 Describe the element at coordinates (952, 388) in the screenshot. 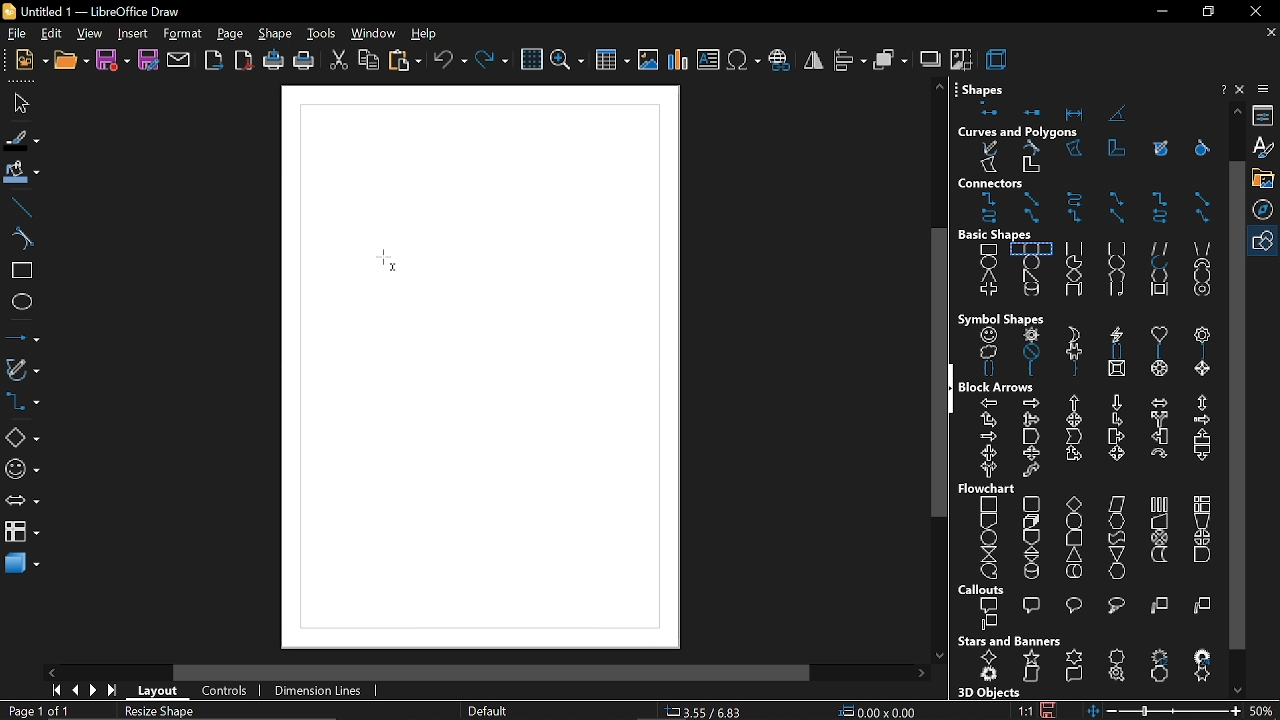

I see `collapse` at that location.